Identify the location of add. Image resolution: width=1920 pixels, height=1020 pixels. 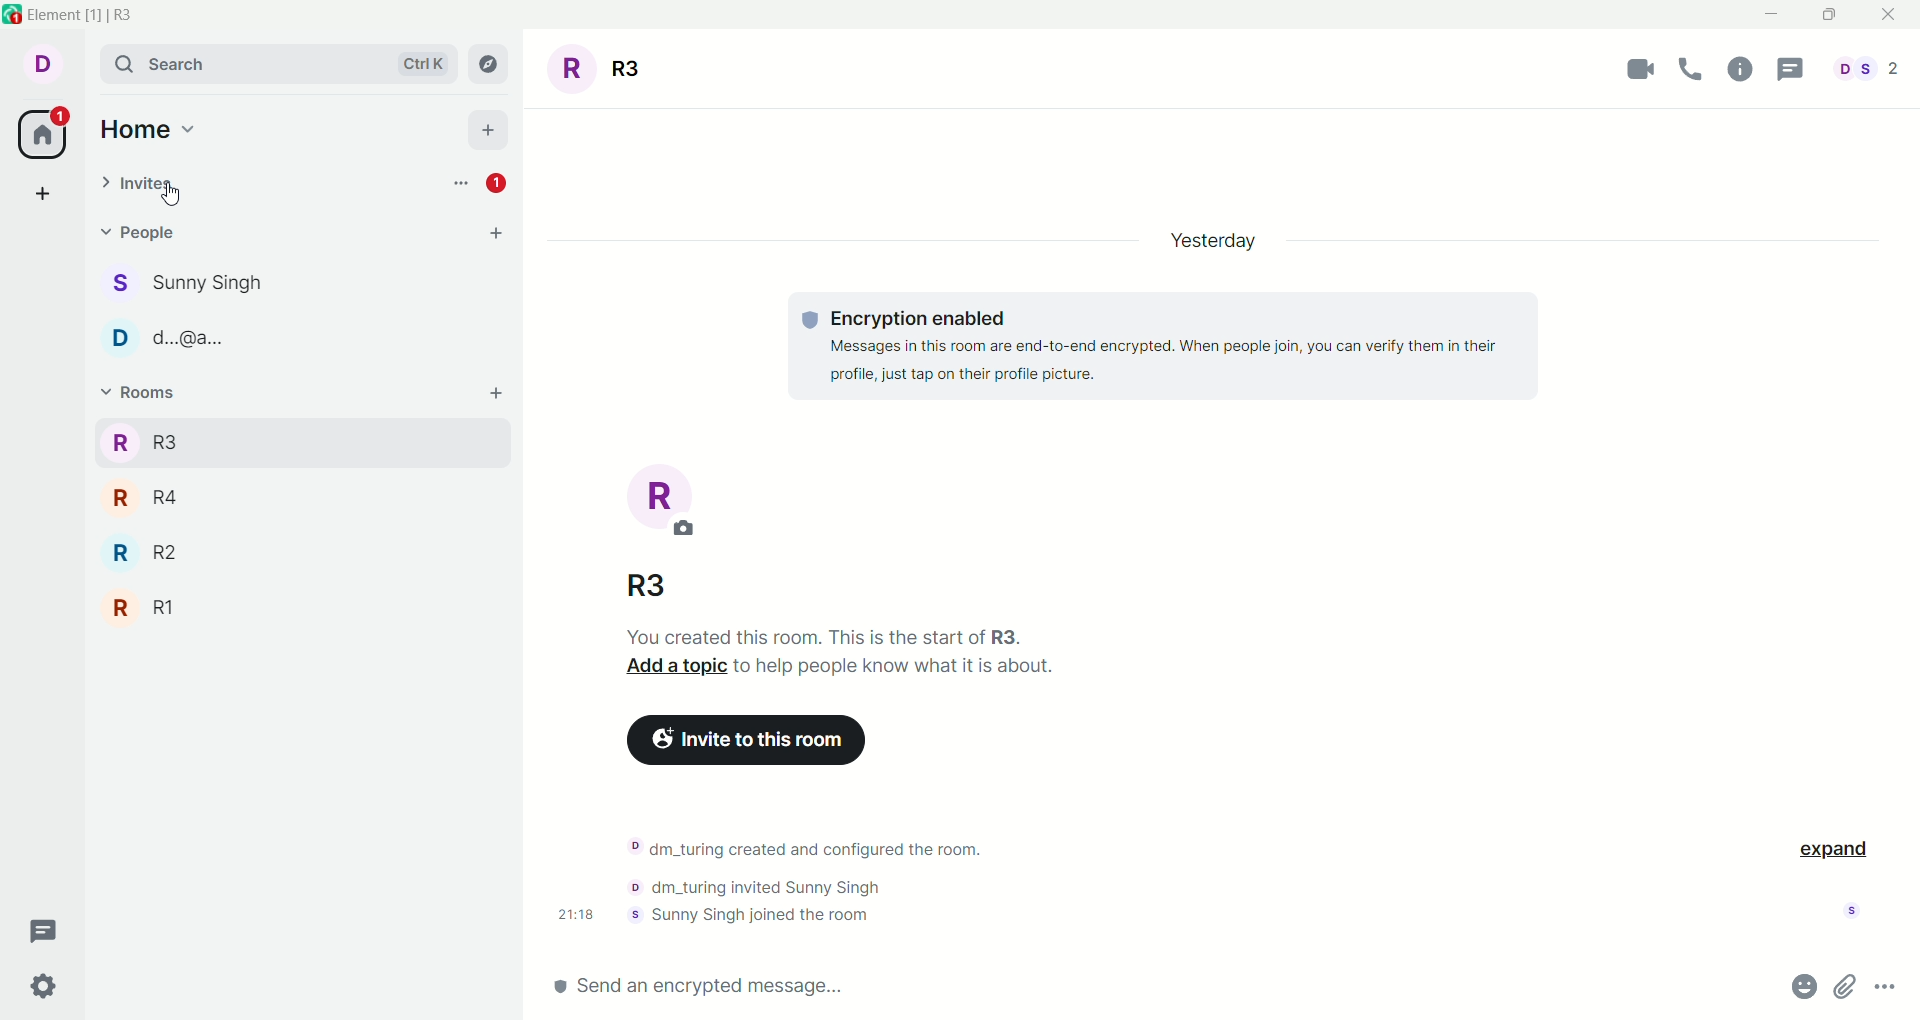
(487, 129).